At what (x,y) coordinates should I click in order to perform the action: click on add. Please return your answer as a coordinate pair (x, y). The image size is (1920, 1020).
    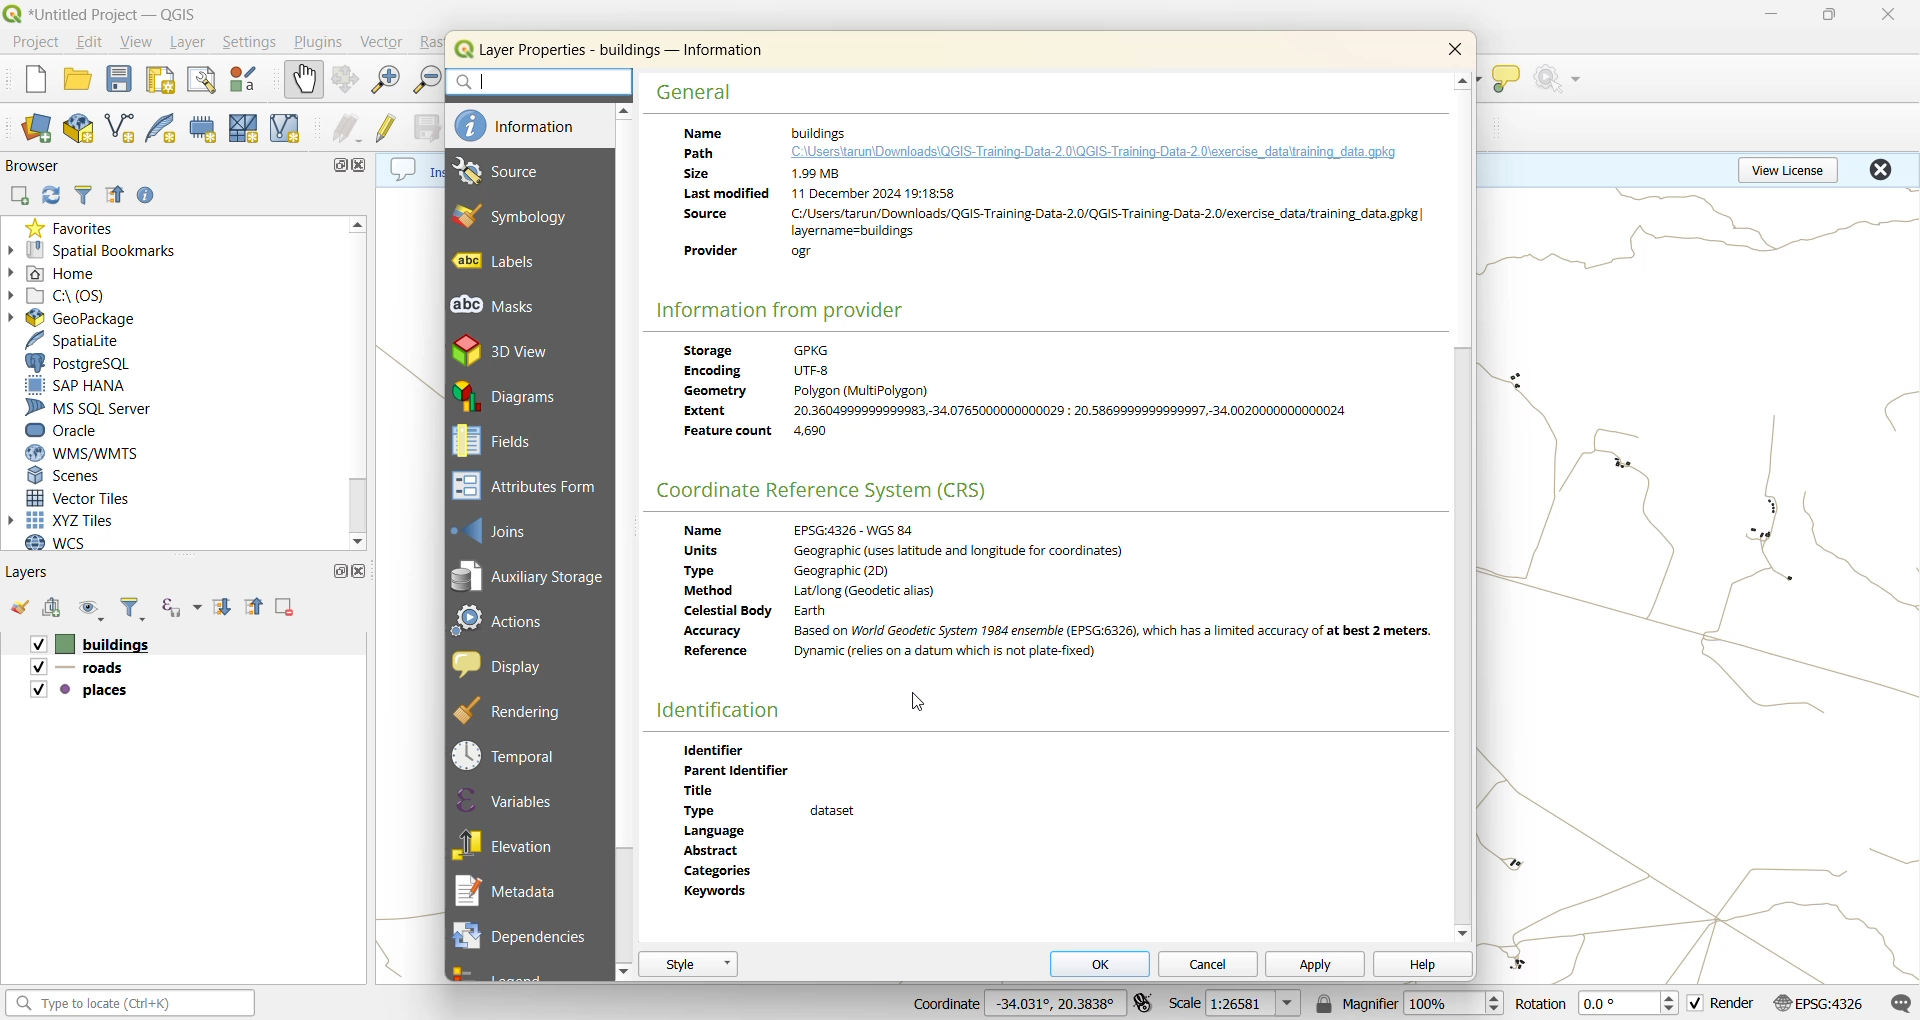
    Looking at the image, I should click on (17, 196).